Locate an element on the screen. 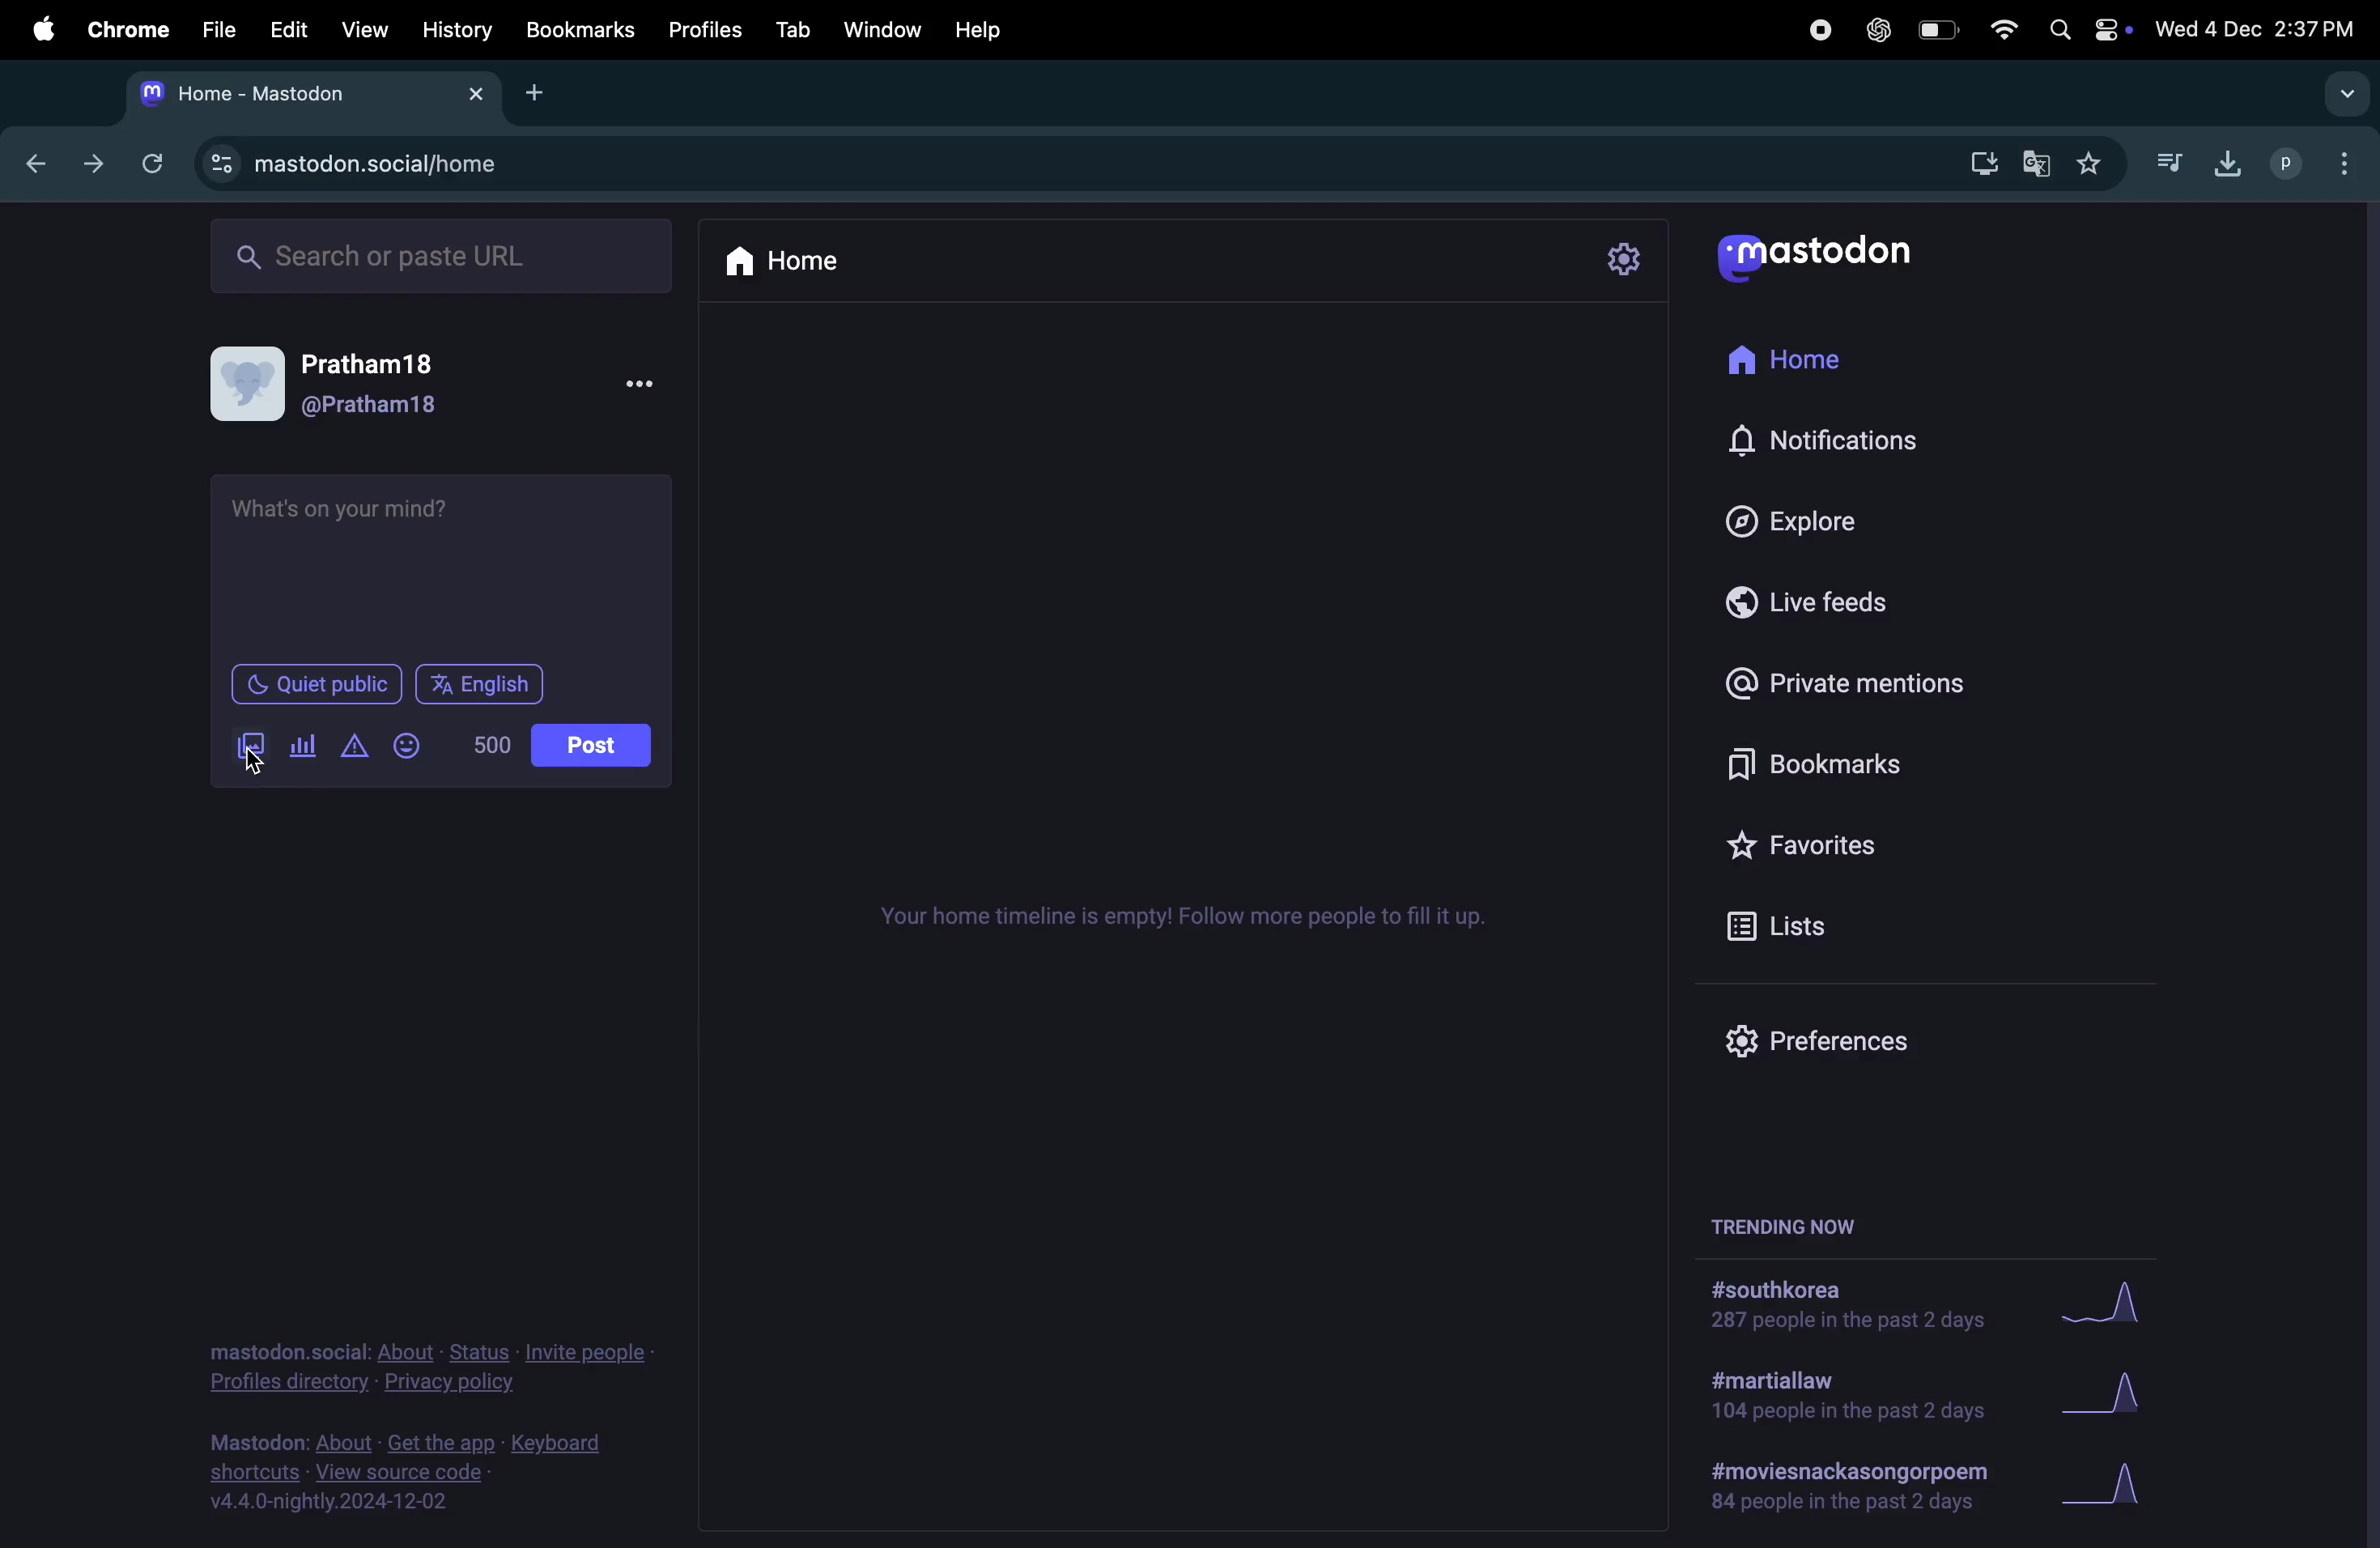 The width and height of the screenshot is (2380, 1548). trending now is located at coordinates (1812, 1223).